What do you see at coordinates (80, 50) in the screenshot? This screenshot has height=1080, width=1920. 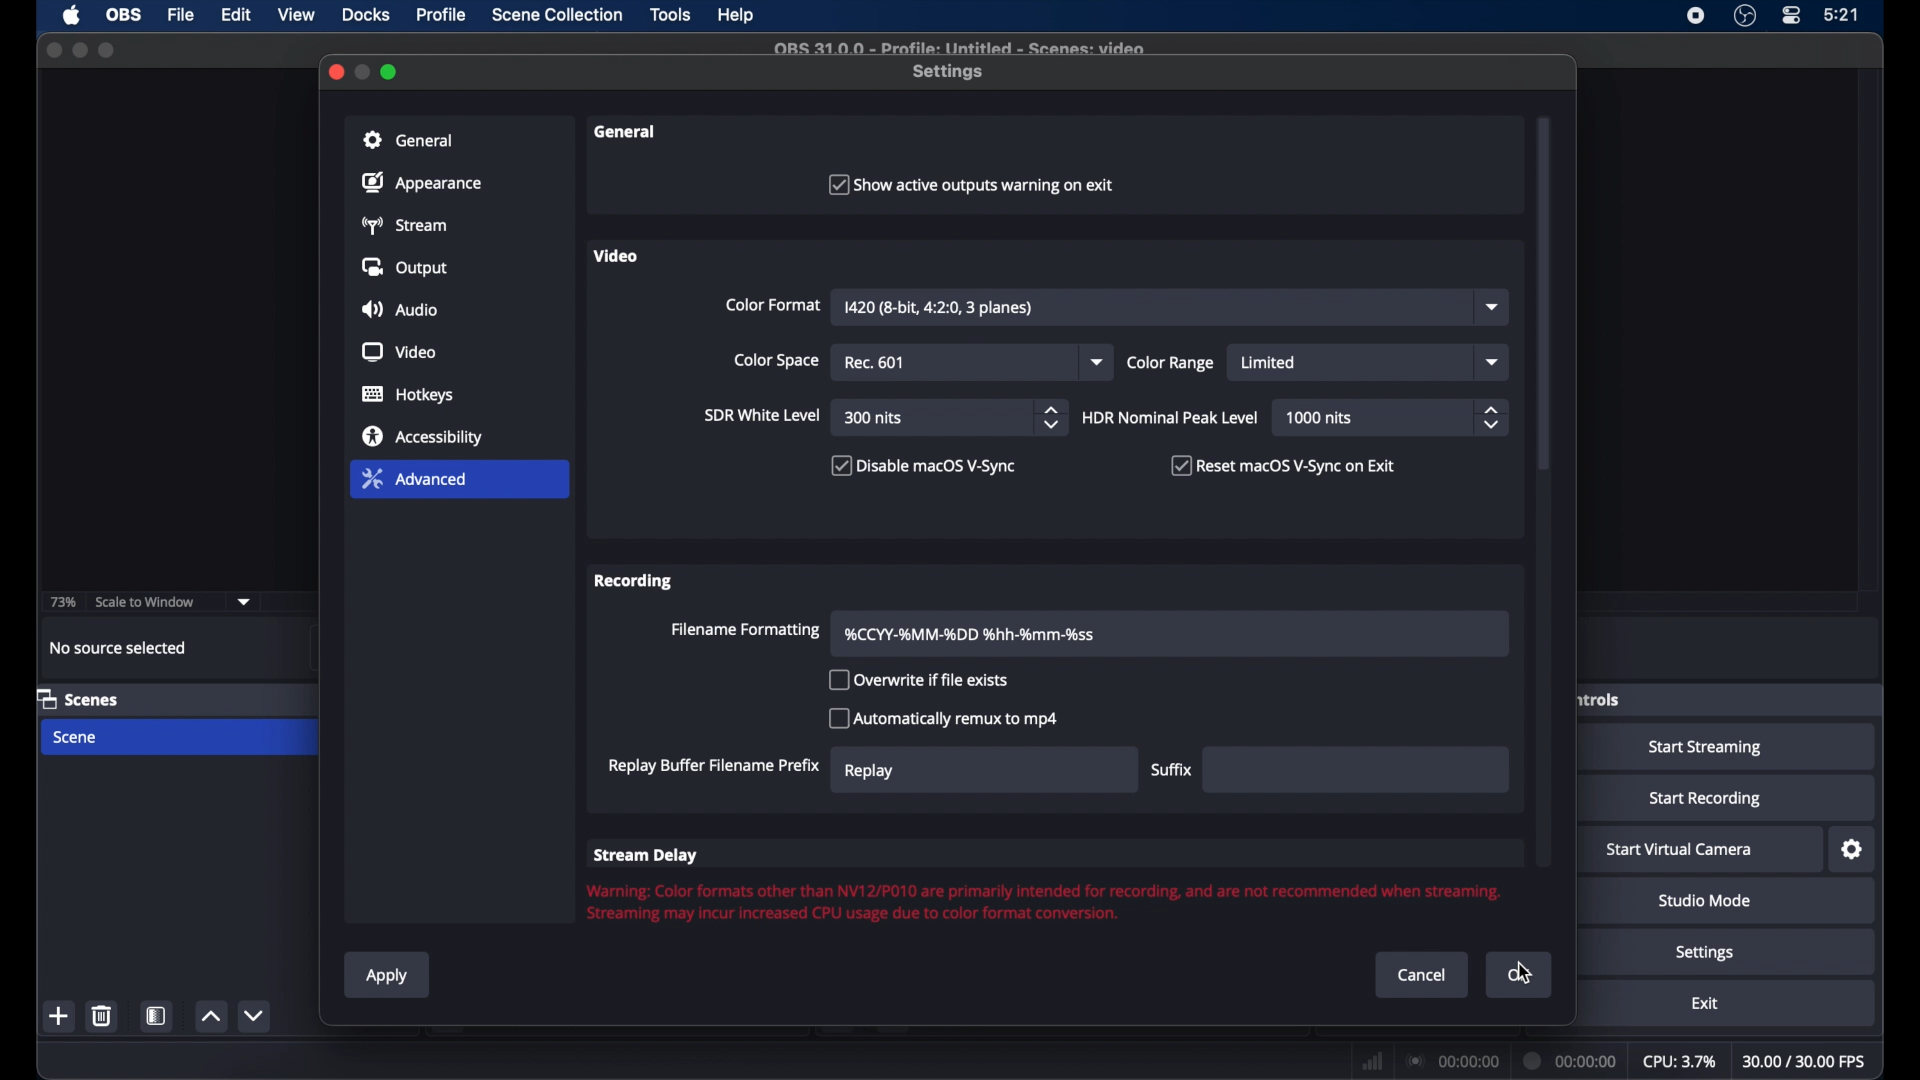 I see `minimize` at bounding box center [80, 50].